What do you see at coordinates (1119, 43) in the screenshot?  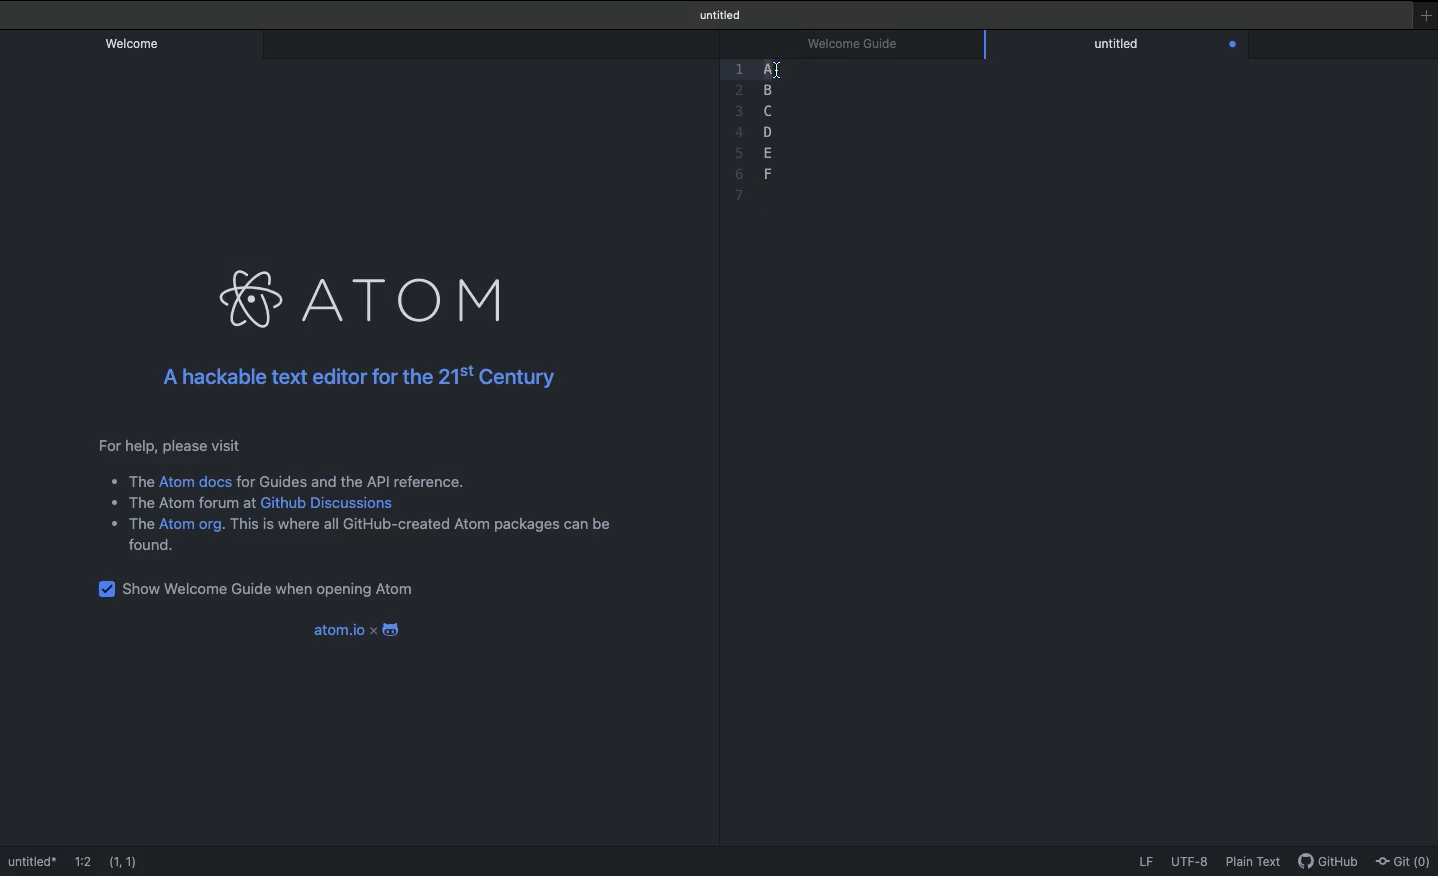 I see `Editor` at bounding box center [1119, 43].